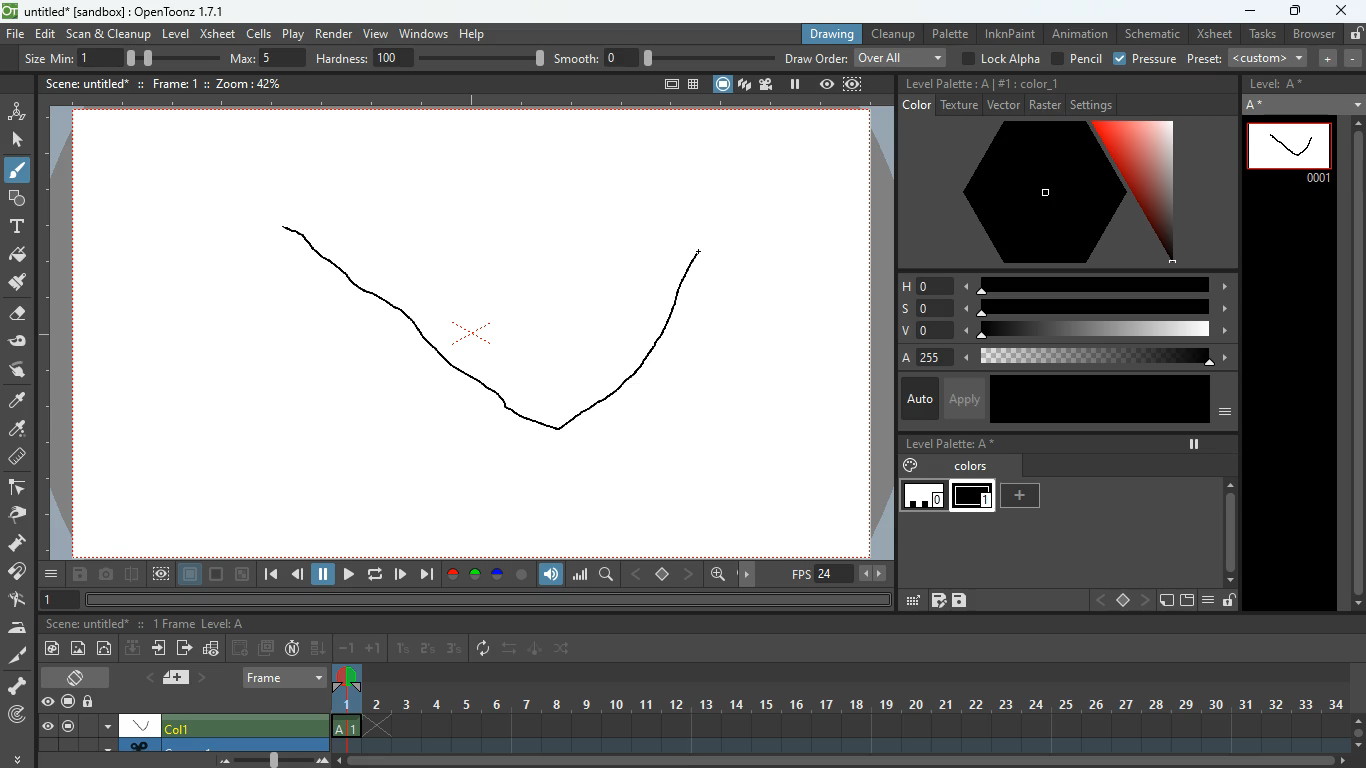 The width and height of the screenshot is (1366, 768). What do you see at coordinates (266, 648) in the screenshot?
I see `screen` at bounding box center [266, 648].